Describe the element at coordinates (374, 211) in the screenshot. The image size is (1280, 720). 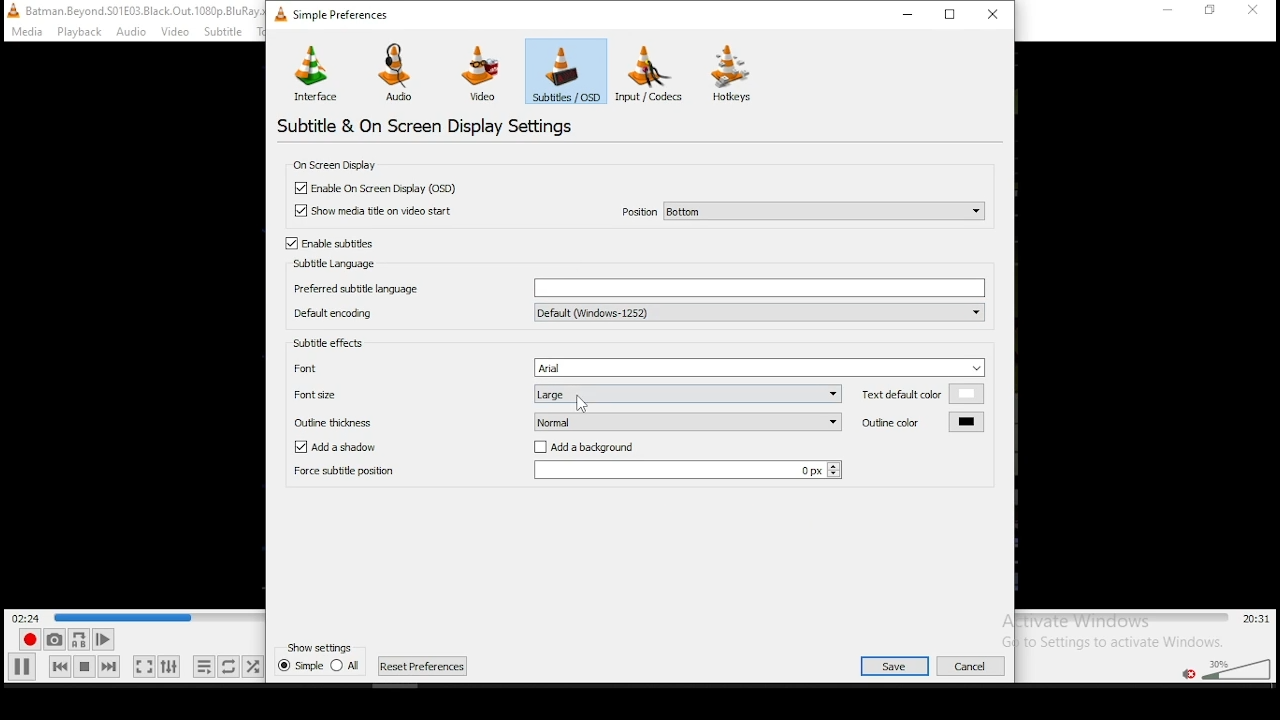
I see `checkbox: show media title on video start` at that location.